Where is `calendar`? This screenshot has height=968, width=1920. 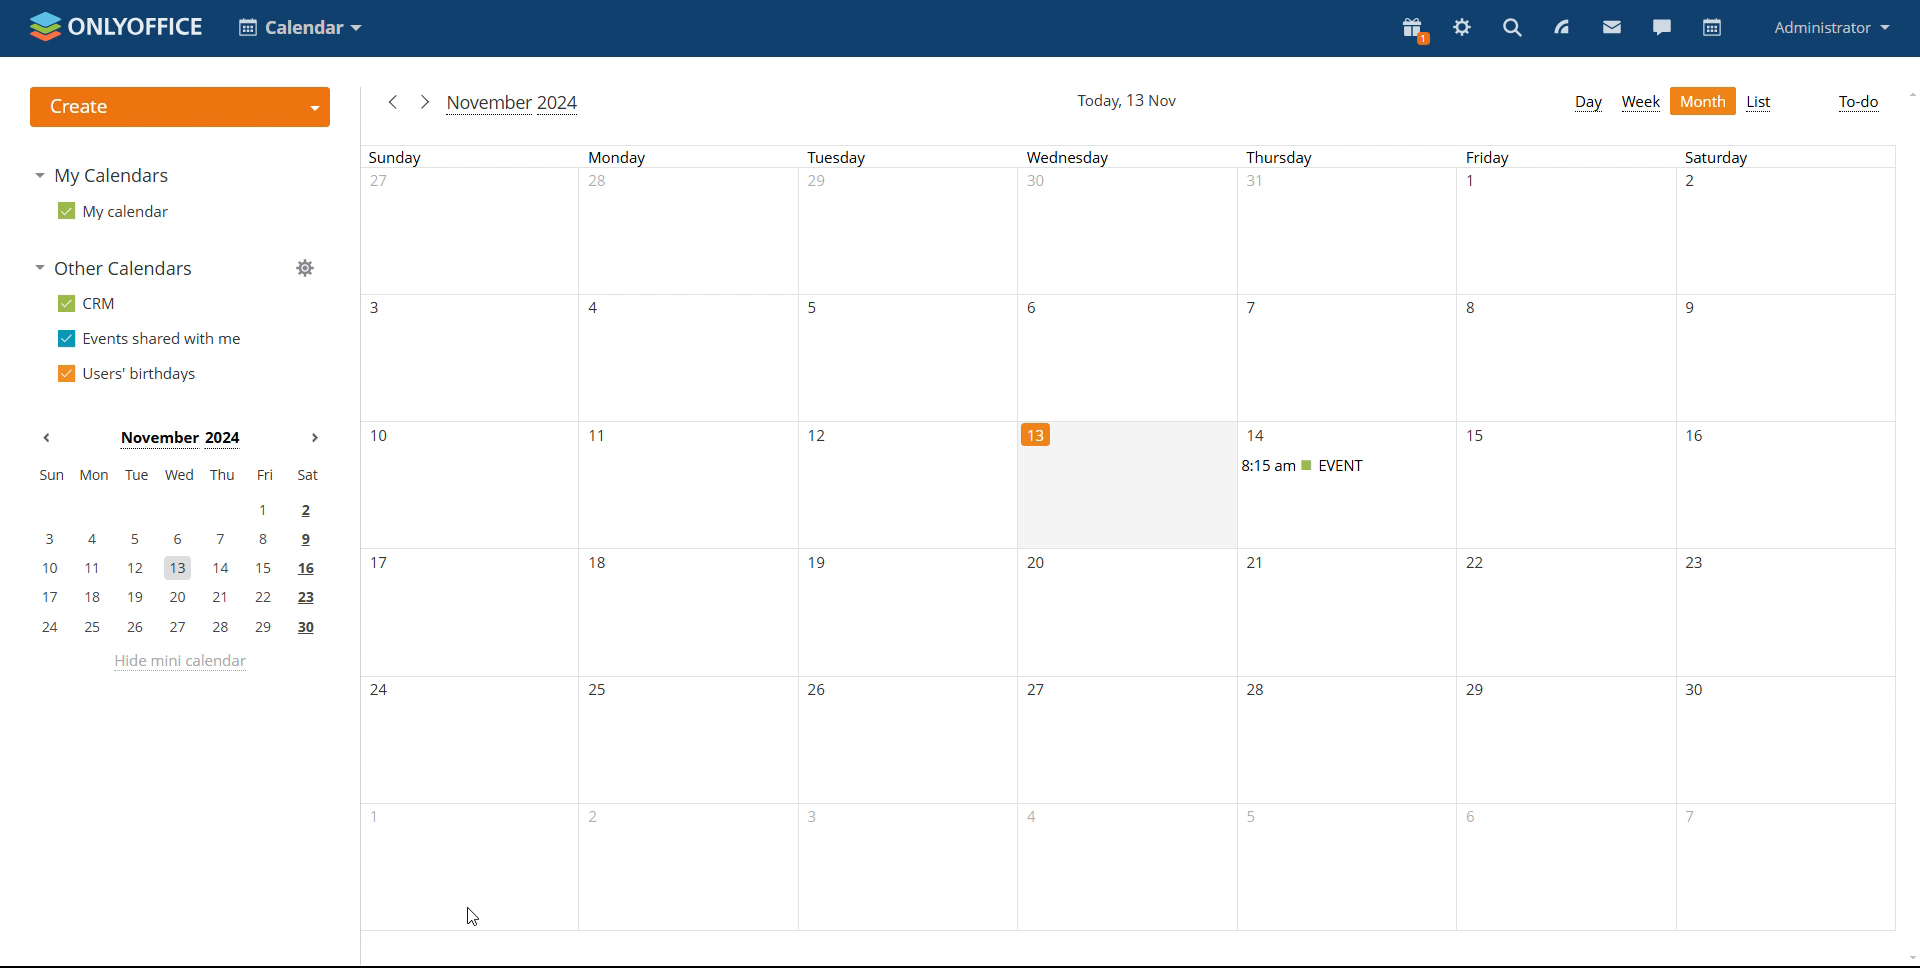 calendar is located at coordinates (1710, 28).